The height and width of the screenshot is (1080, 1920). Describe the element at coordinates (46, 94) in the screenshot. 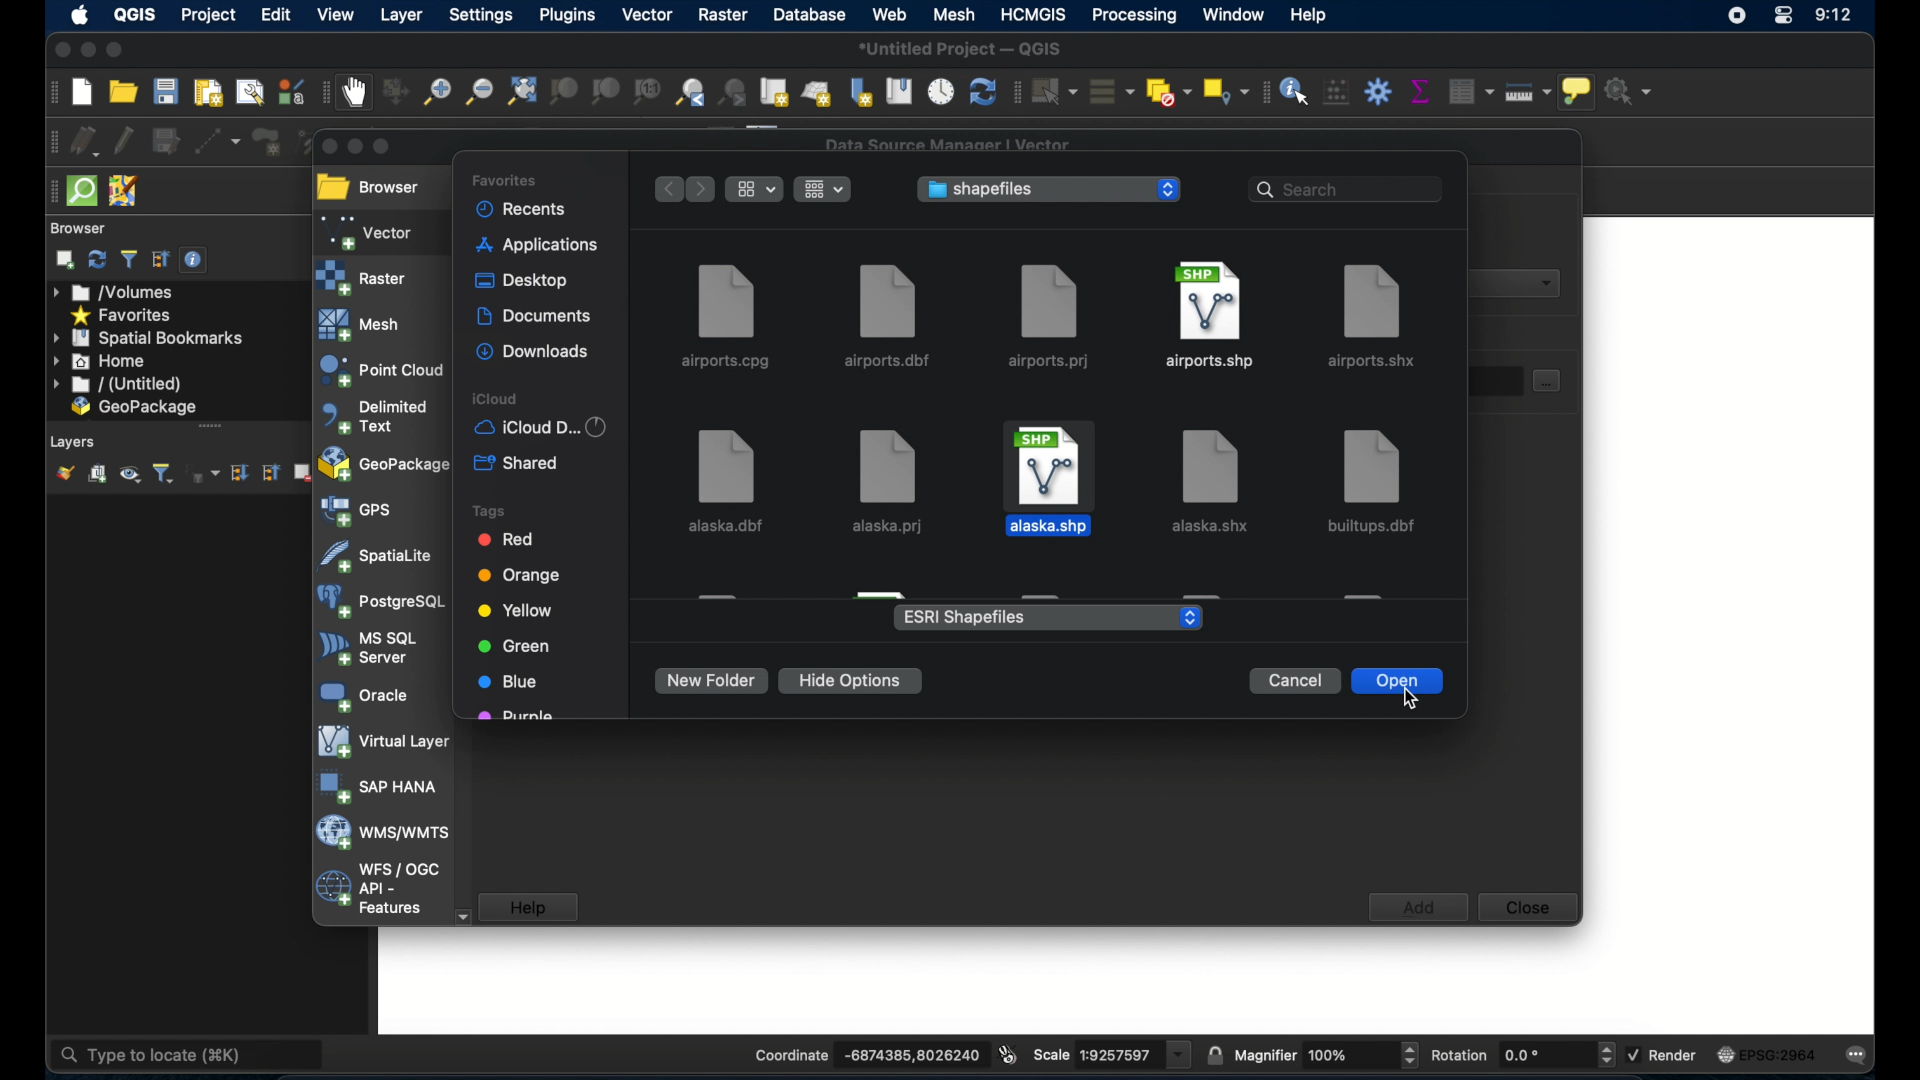

I see `project toolbar` at that location.